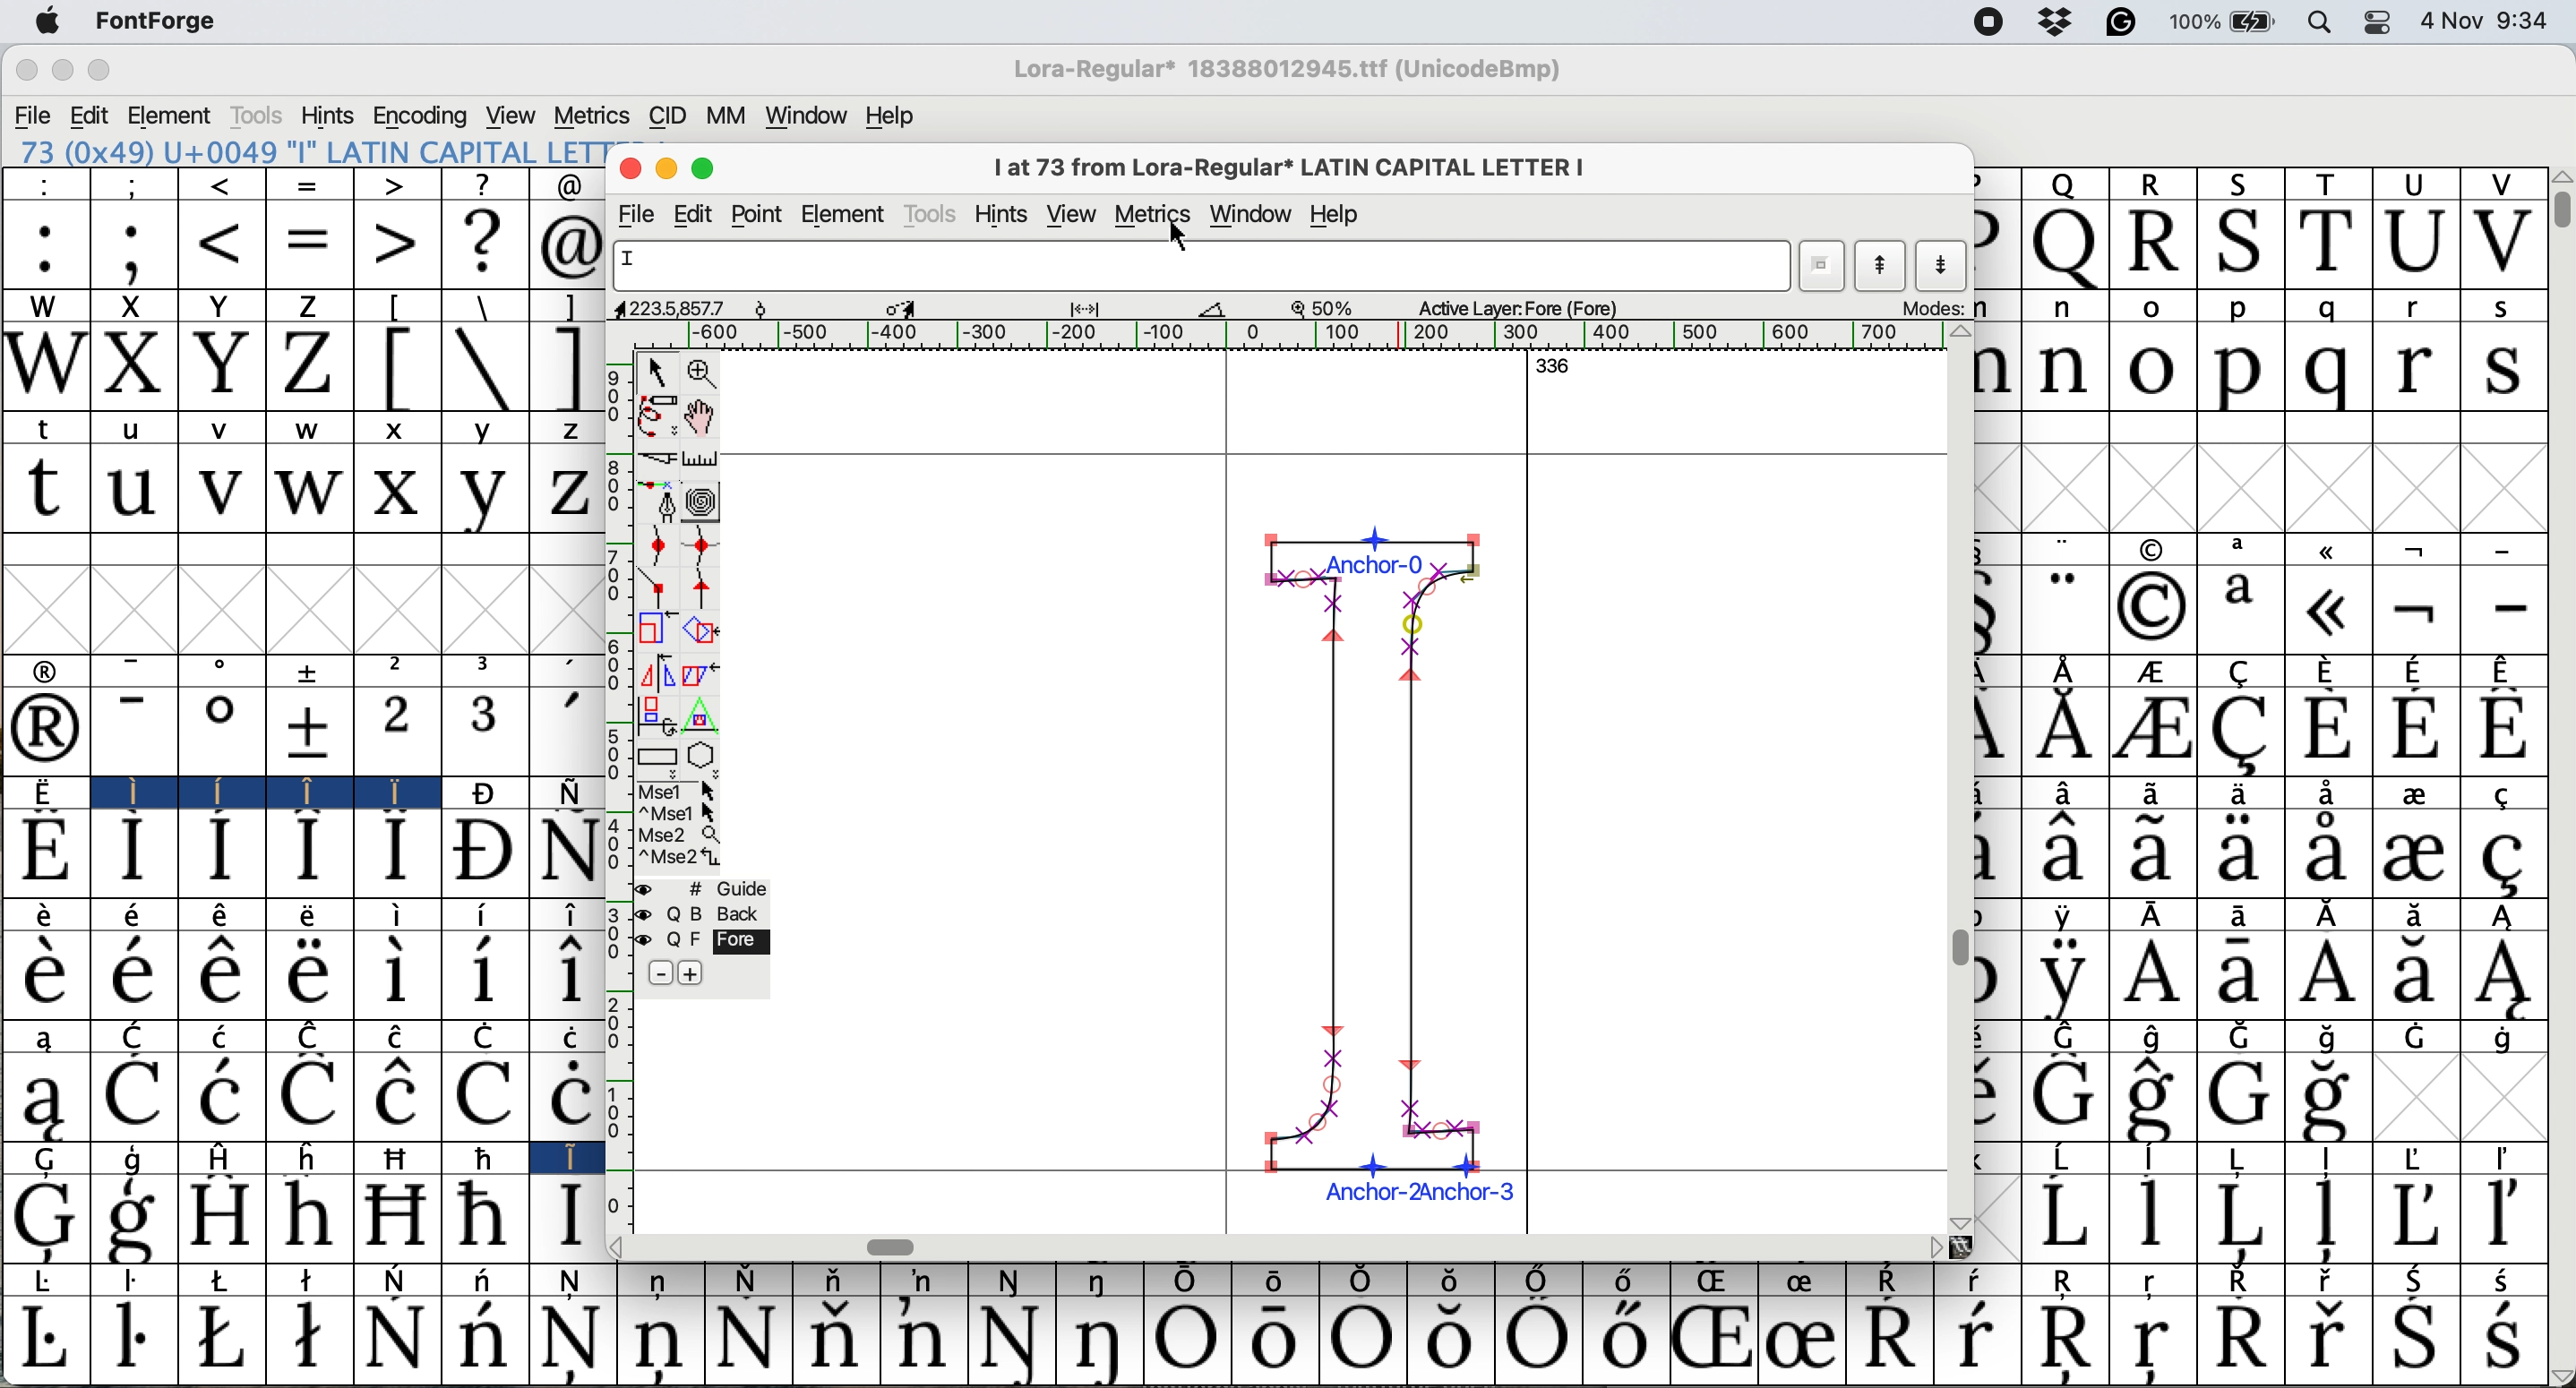 The height and width of the screenshot is (1388, 2576). Describe the element at coordinates (2228, 21) in the screenshot. I see `battery 100%` at that location.